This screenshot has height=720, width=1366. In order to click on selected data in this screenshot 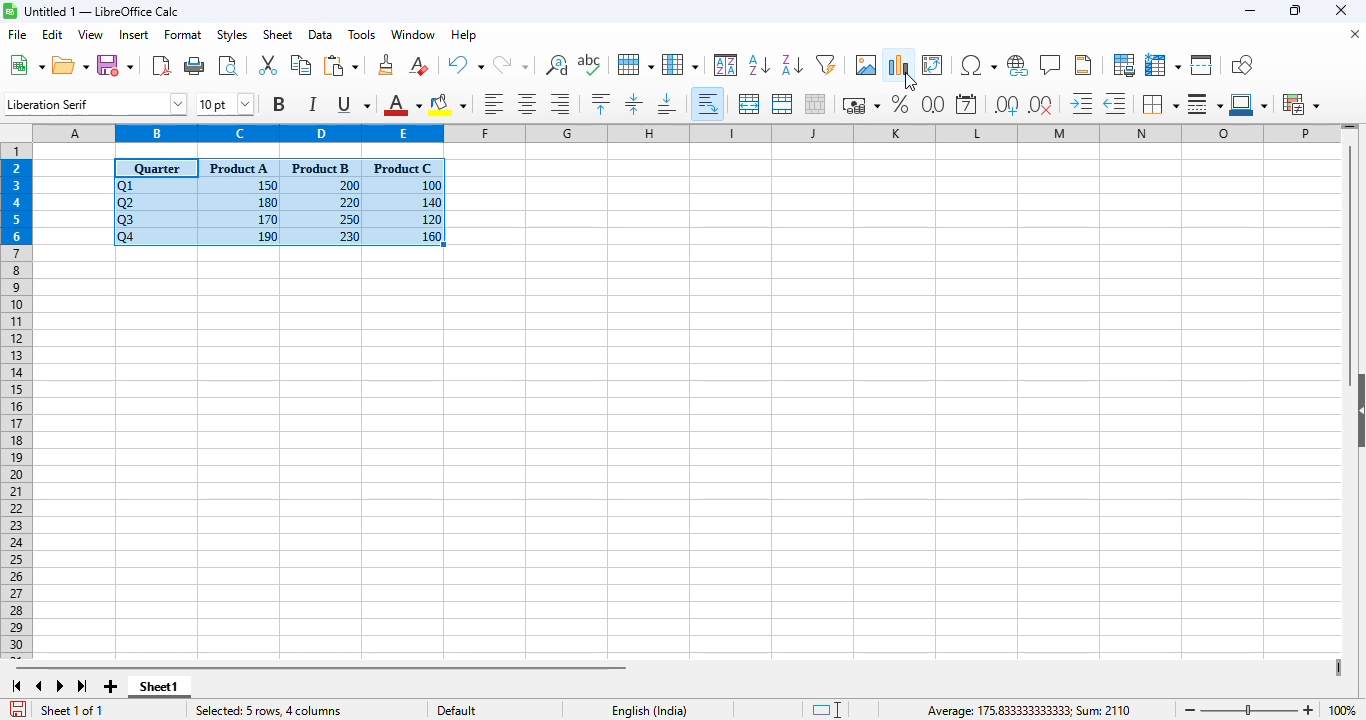, I will do `click(279, 203)`.